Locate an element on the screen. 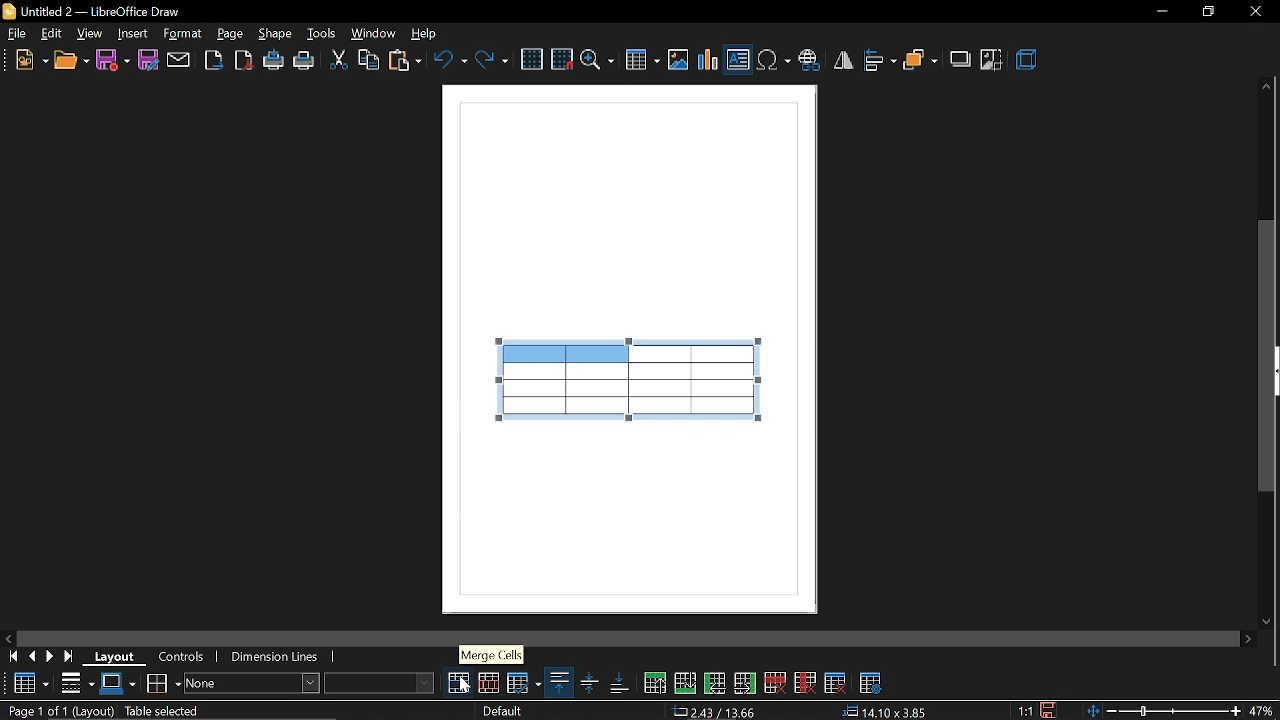 The image size is (1280, 720). tools is located at coordinates (322, 33).